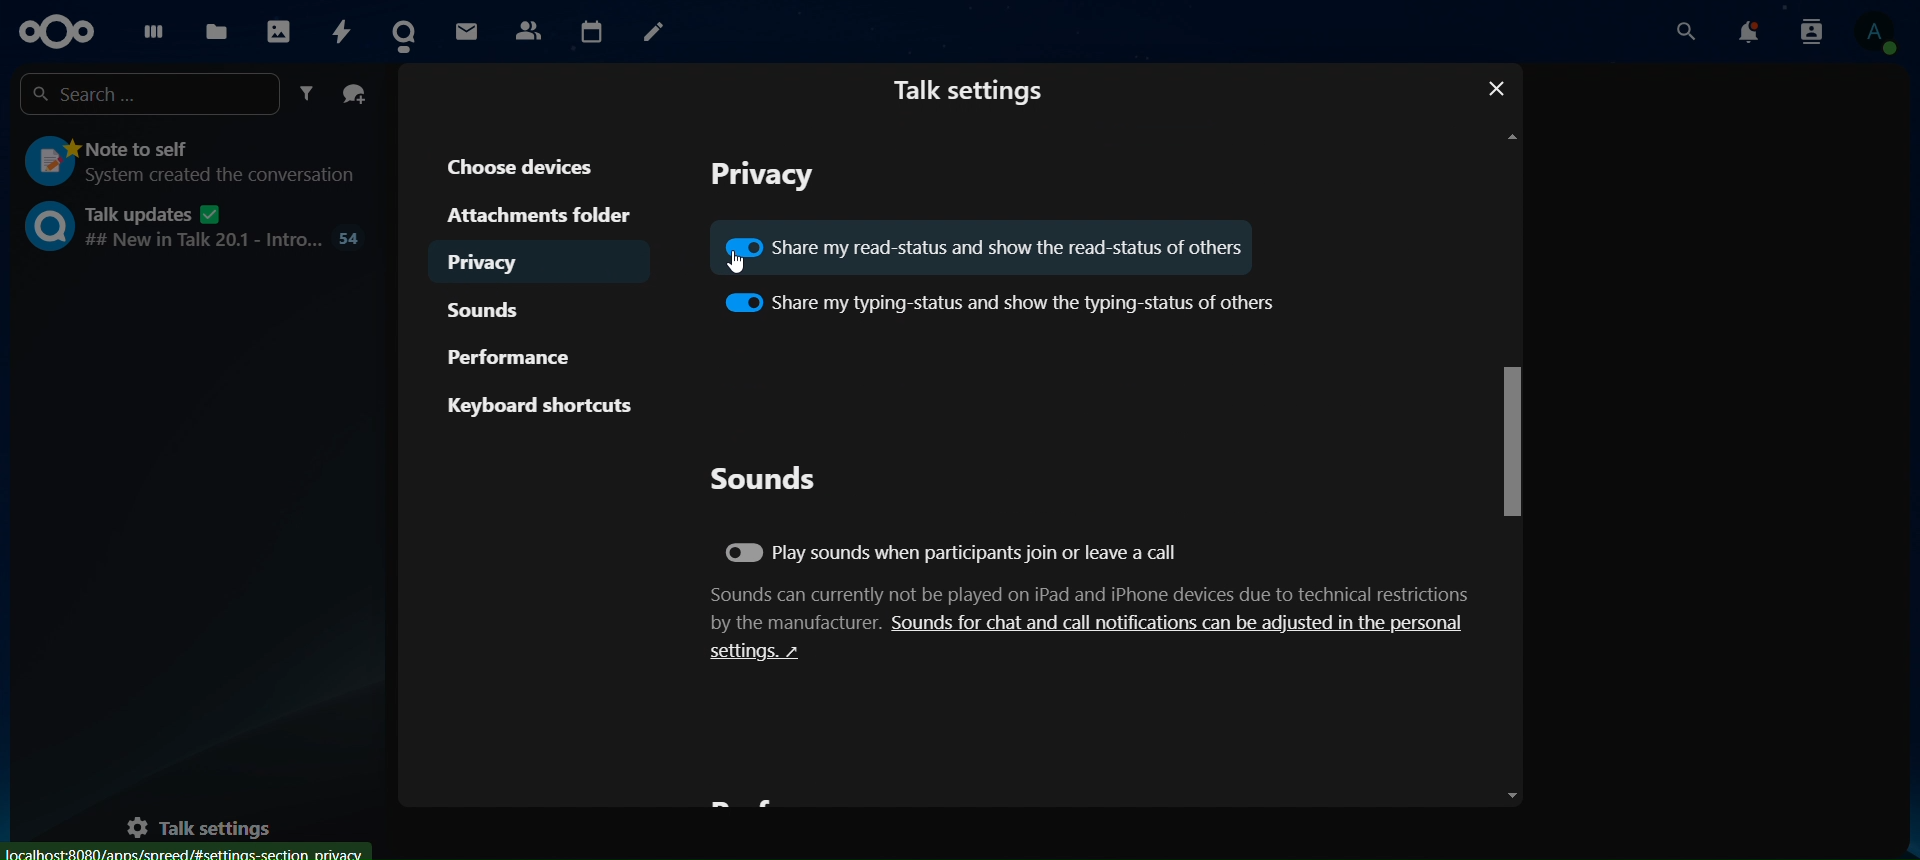 The width and height of the screenshot is (1920, 860). What do you see at coordinates (1487, 88) in the screenshot?
I see `Close` at bounding box center [1487, 88].